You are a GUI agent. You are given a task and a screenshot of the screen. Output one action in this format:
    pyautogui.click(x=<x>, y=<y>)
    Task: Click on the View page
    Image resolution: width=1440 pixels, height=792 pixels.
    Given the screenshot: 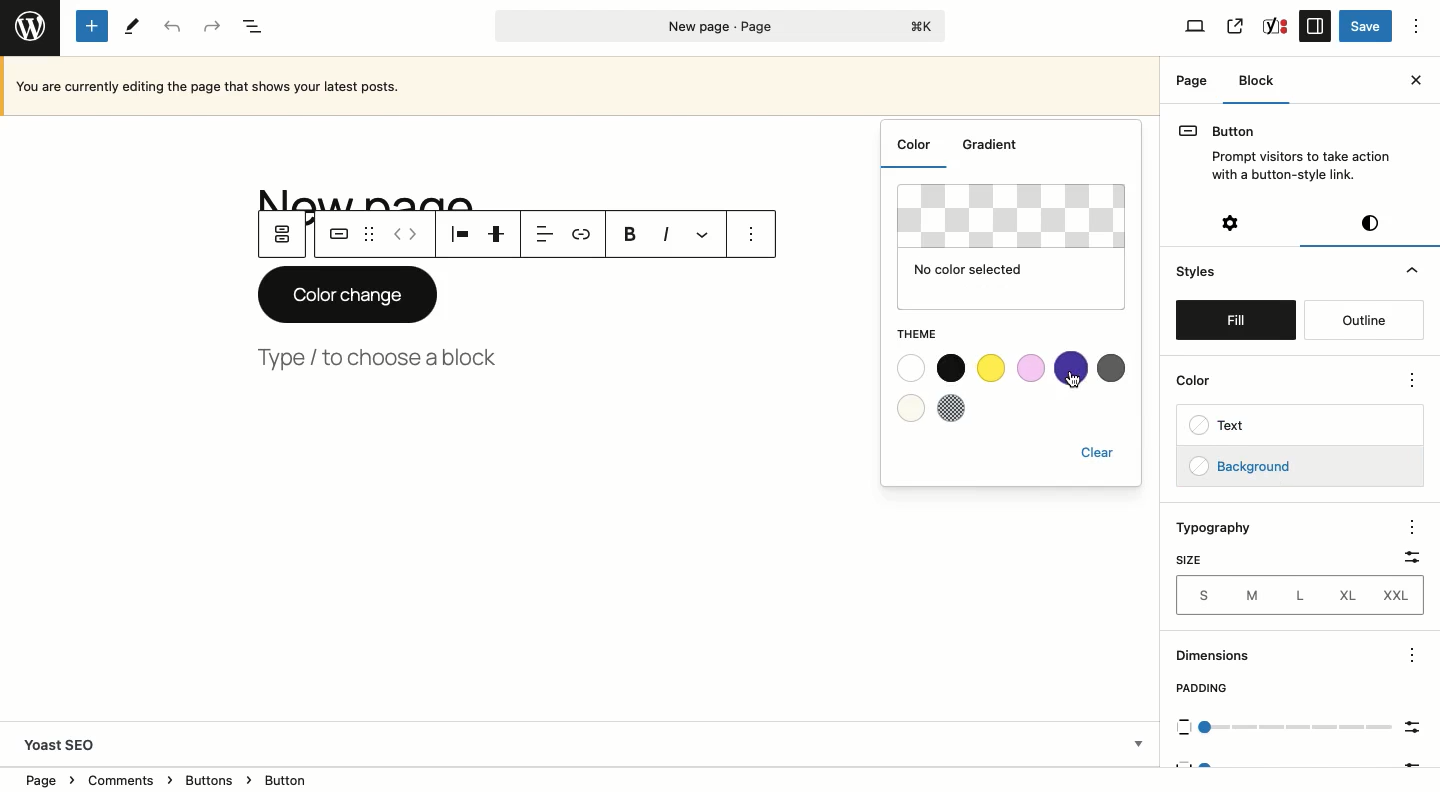 What is the action you would take?
    pyautogui.click(x=1235, y=27)
    